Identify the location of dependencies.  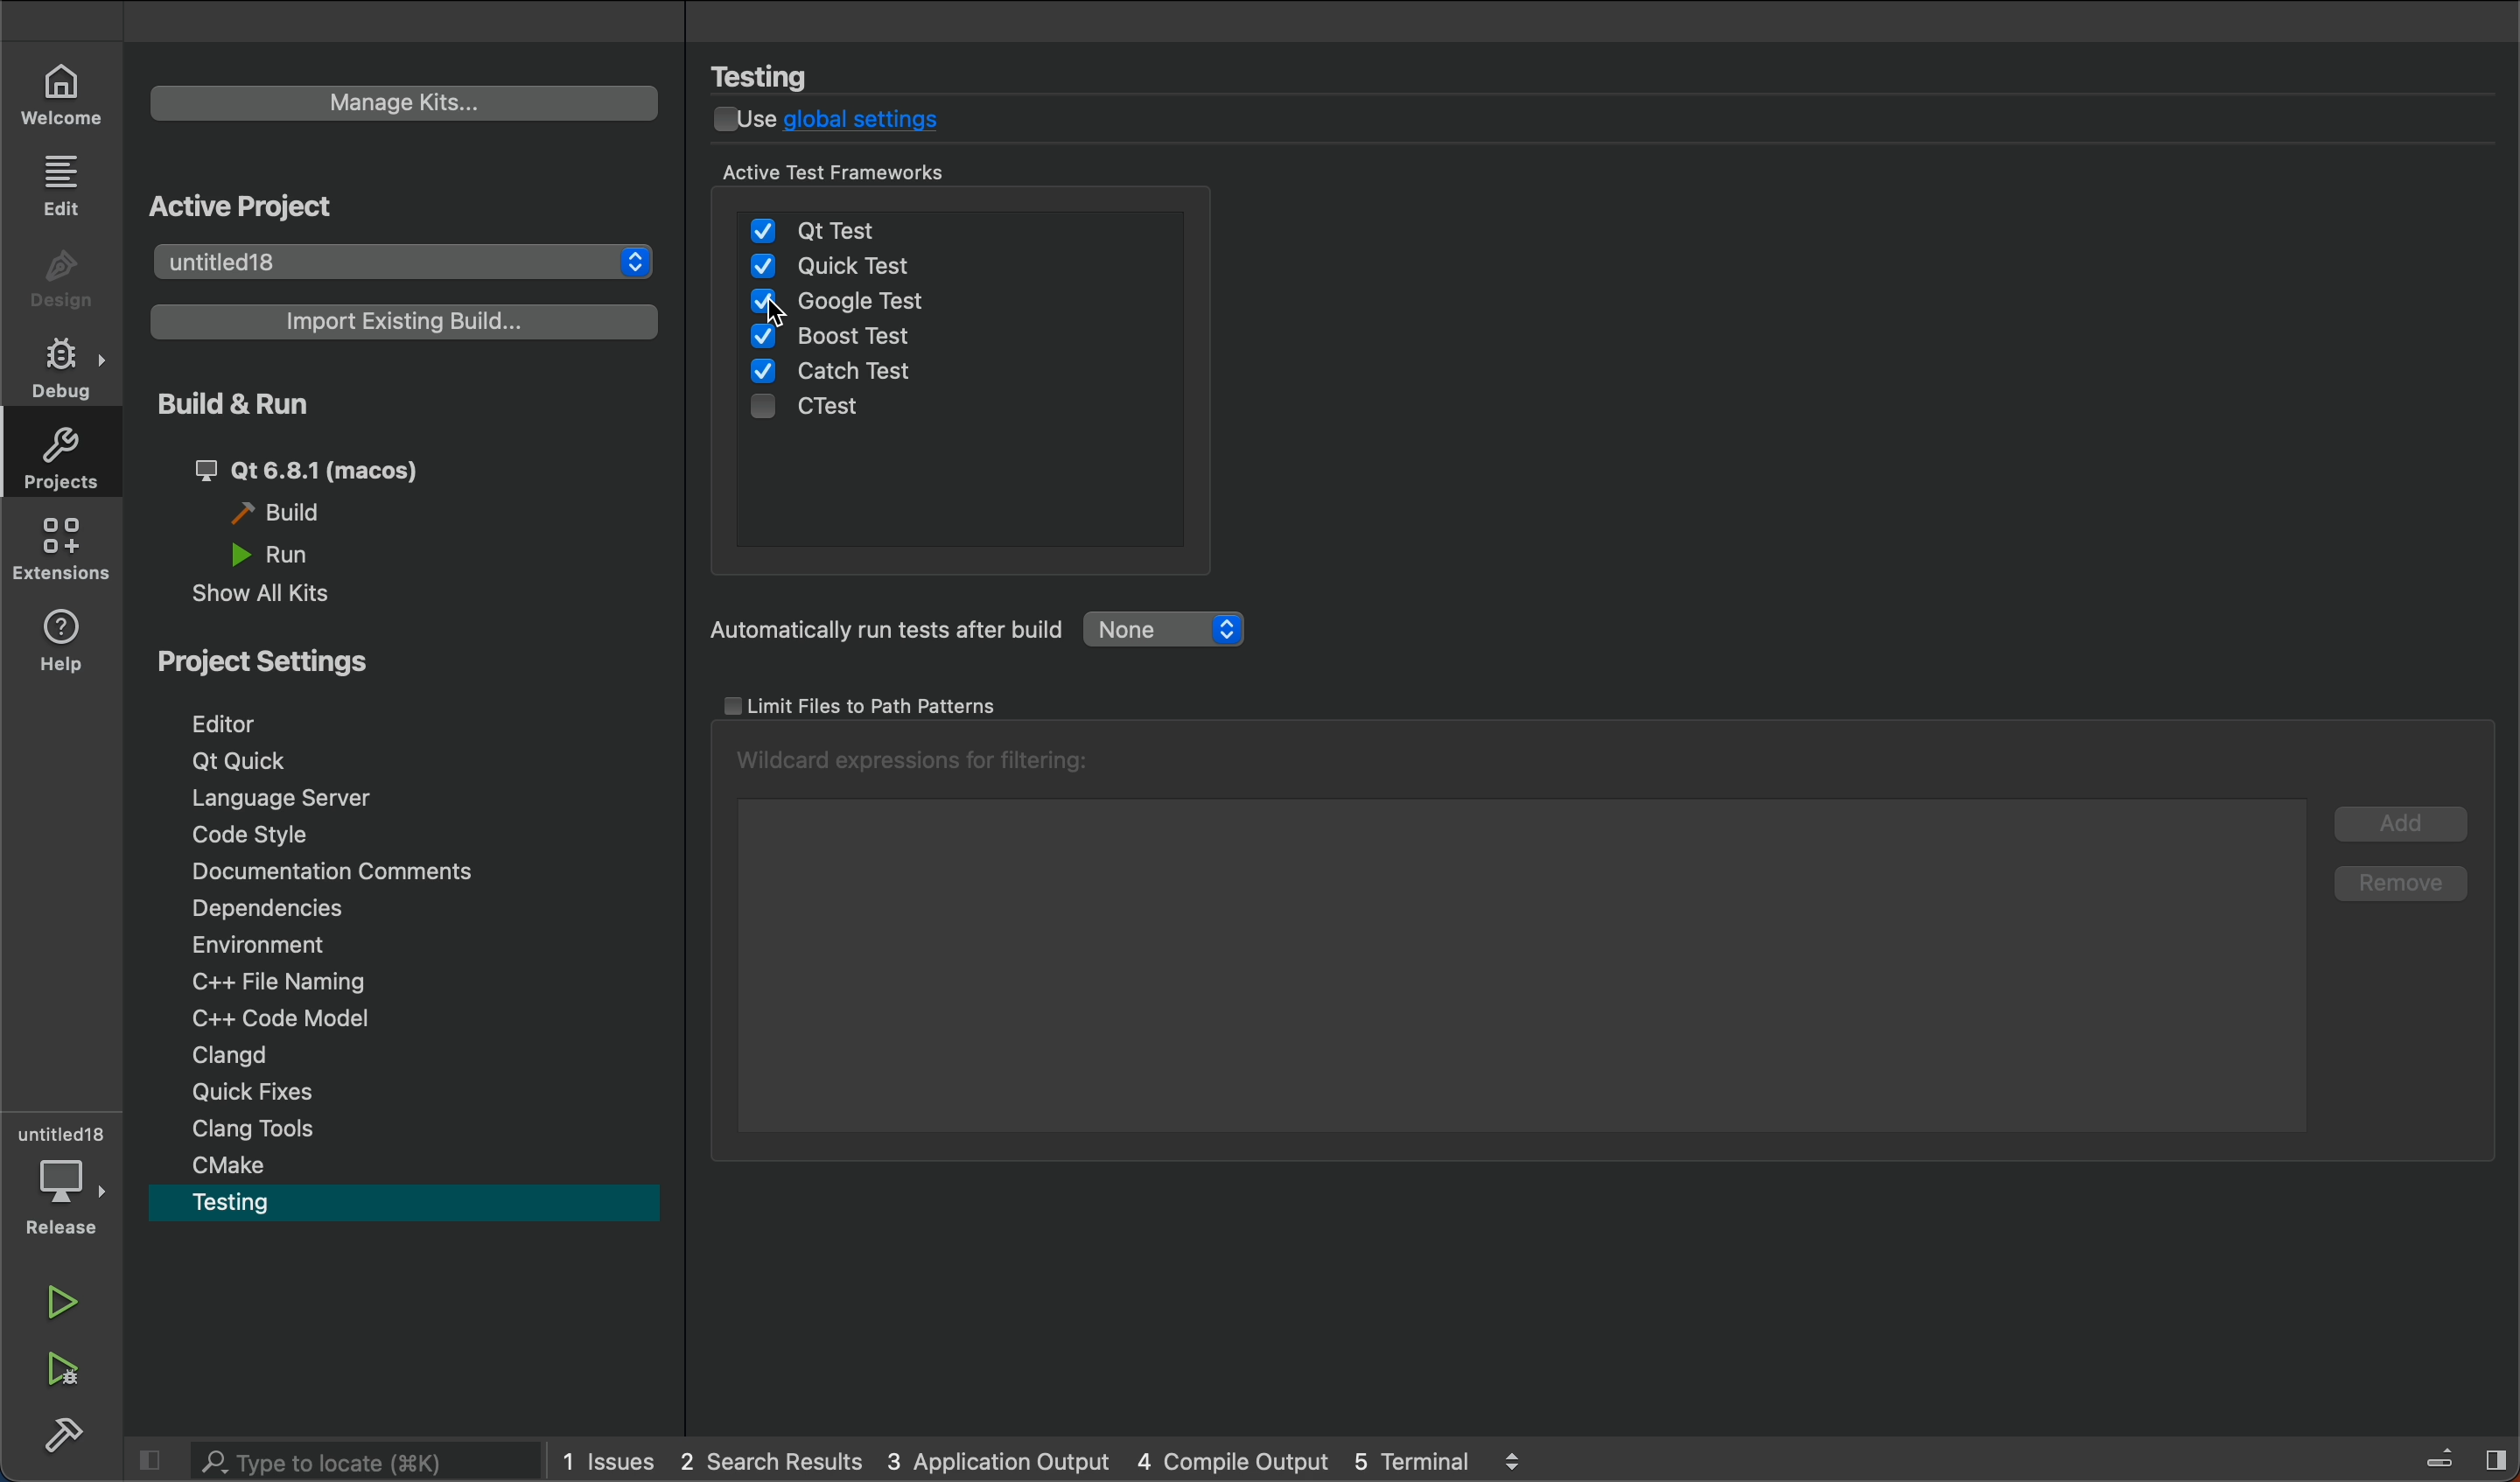
(409, 913).